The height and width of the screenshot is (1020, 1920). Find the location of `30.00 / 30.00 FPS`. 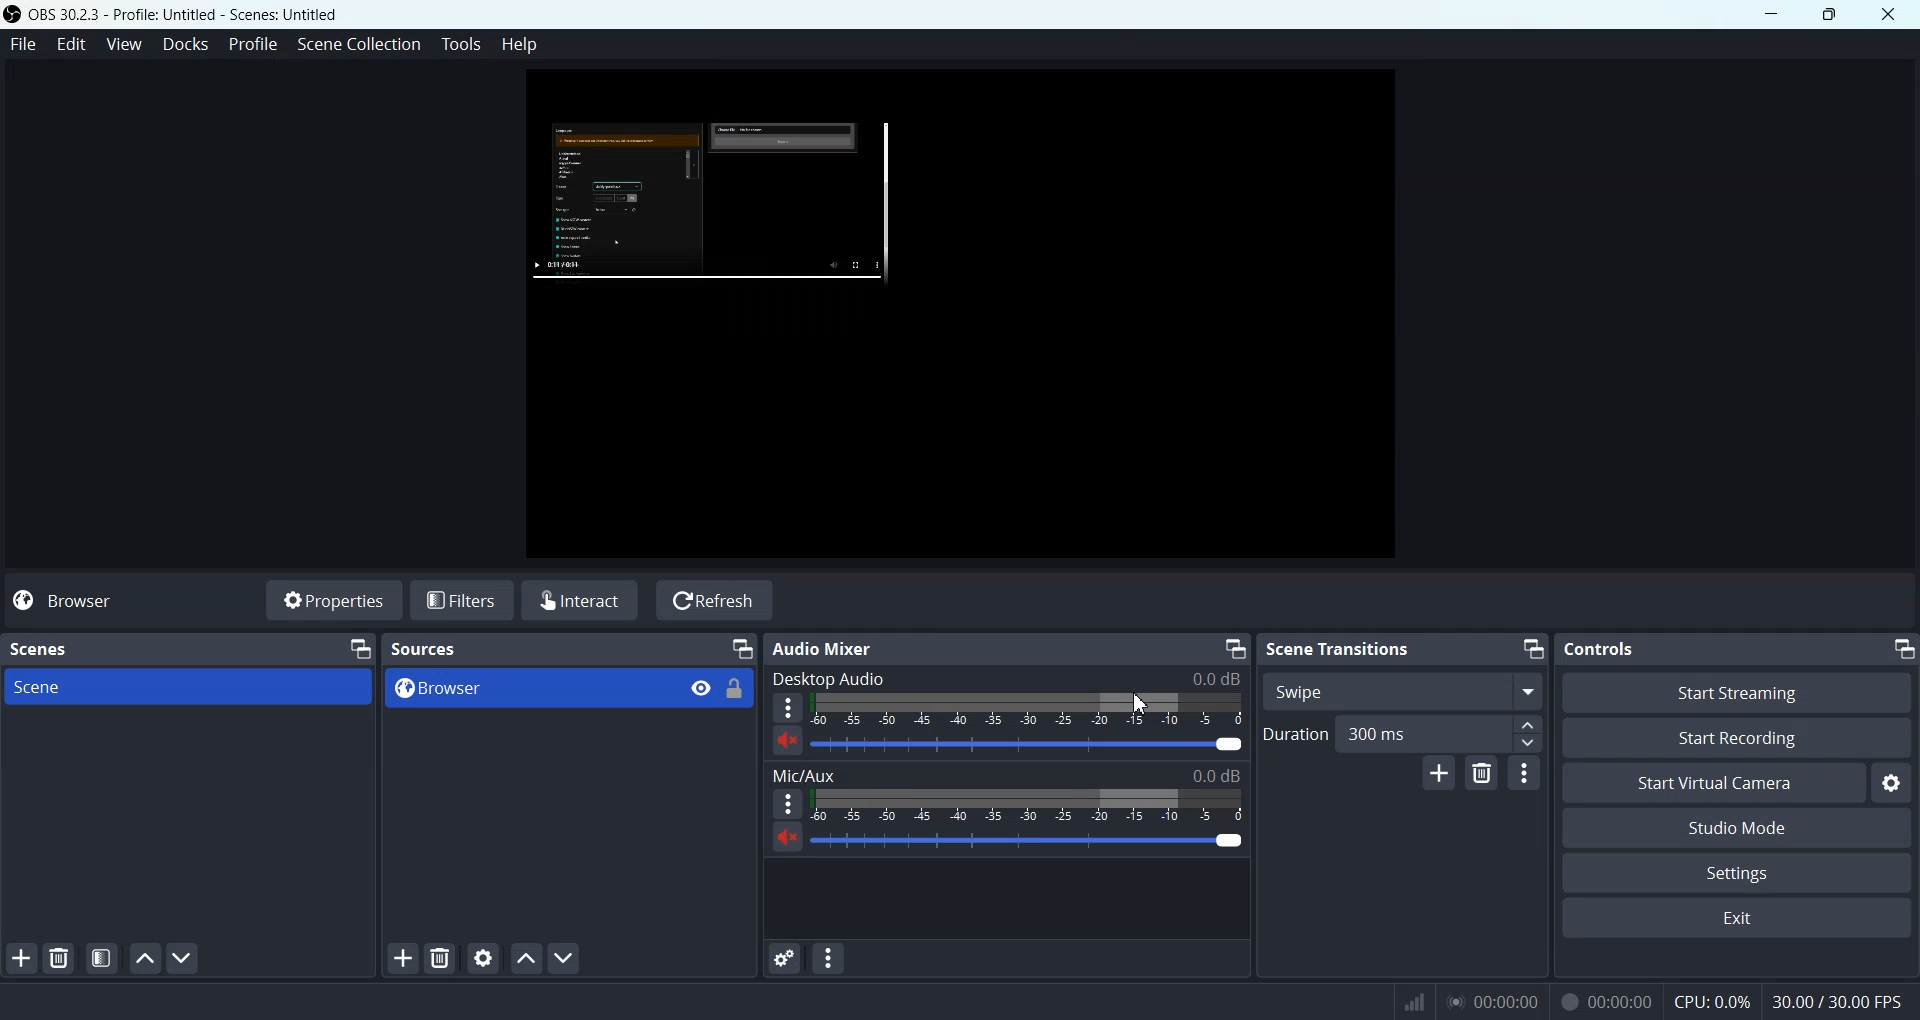

30.00 / 30.00 FPS is located at coordinates (1837, 1000).